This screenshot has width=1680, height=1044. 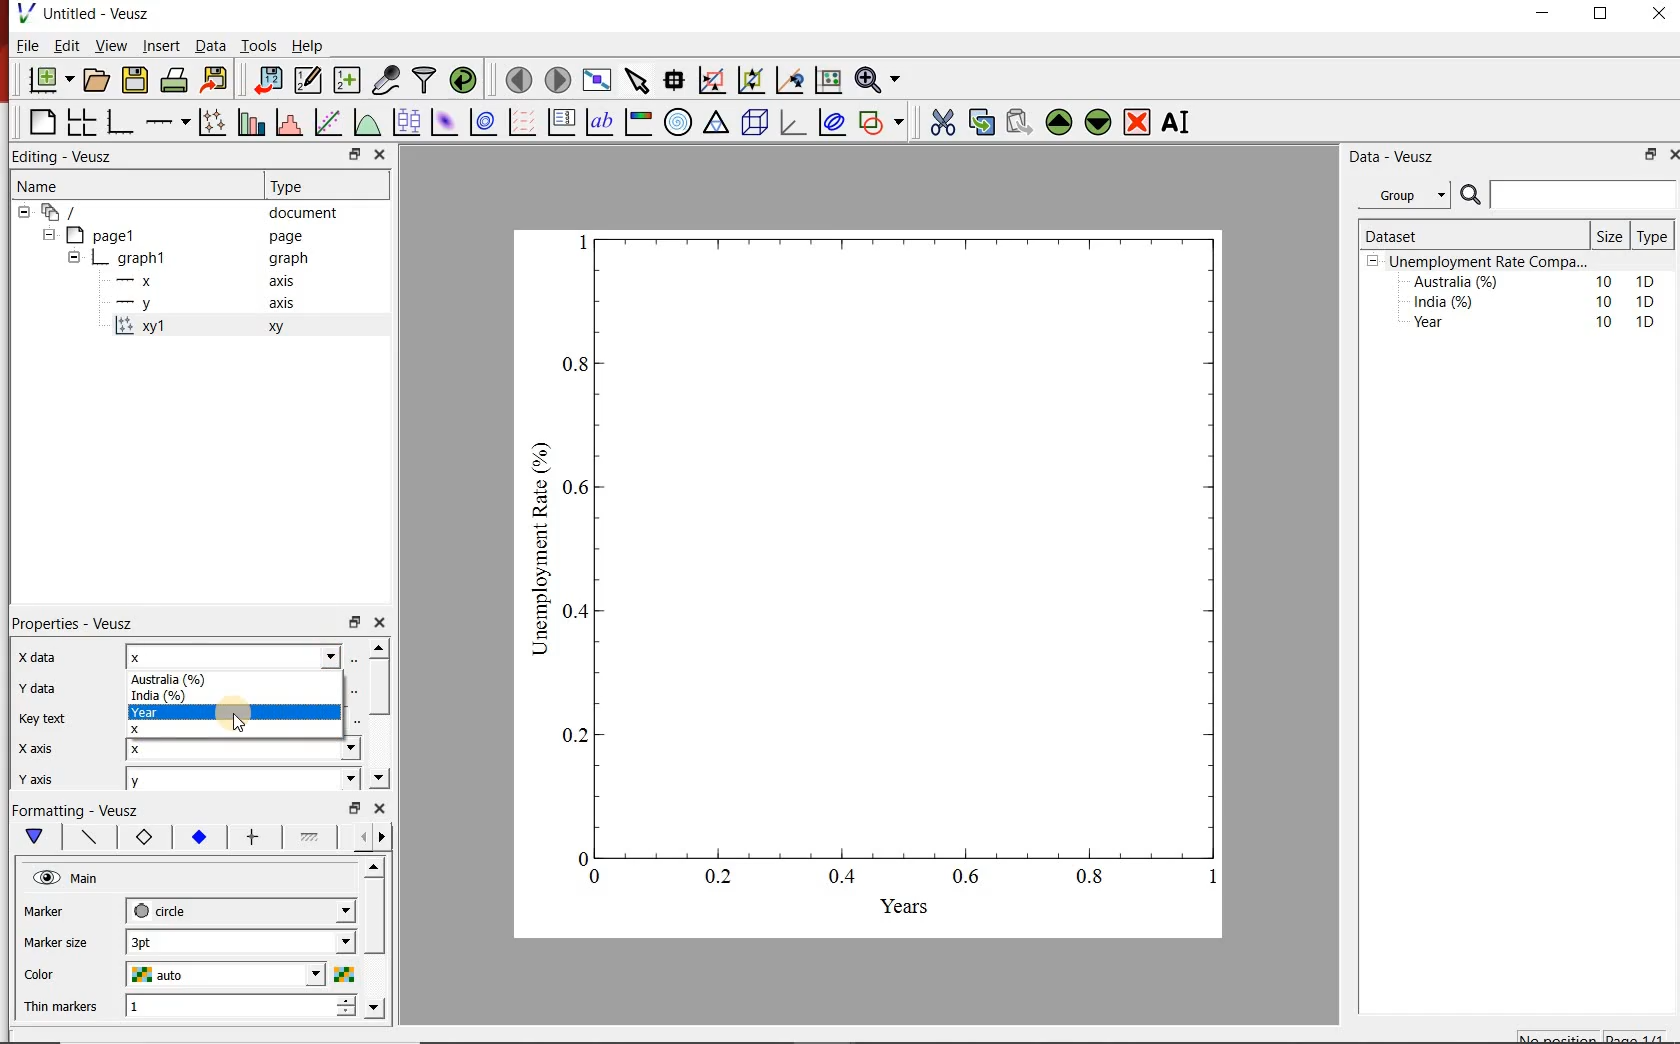 What do you see at coordinates (1657, 18) in the screenshot?
I see `close` at bounding box center [1657, 18].